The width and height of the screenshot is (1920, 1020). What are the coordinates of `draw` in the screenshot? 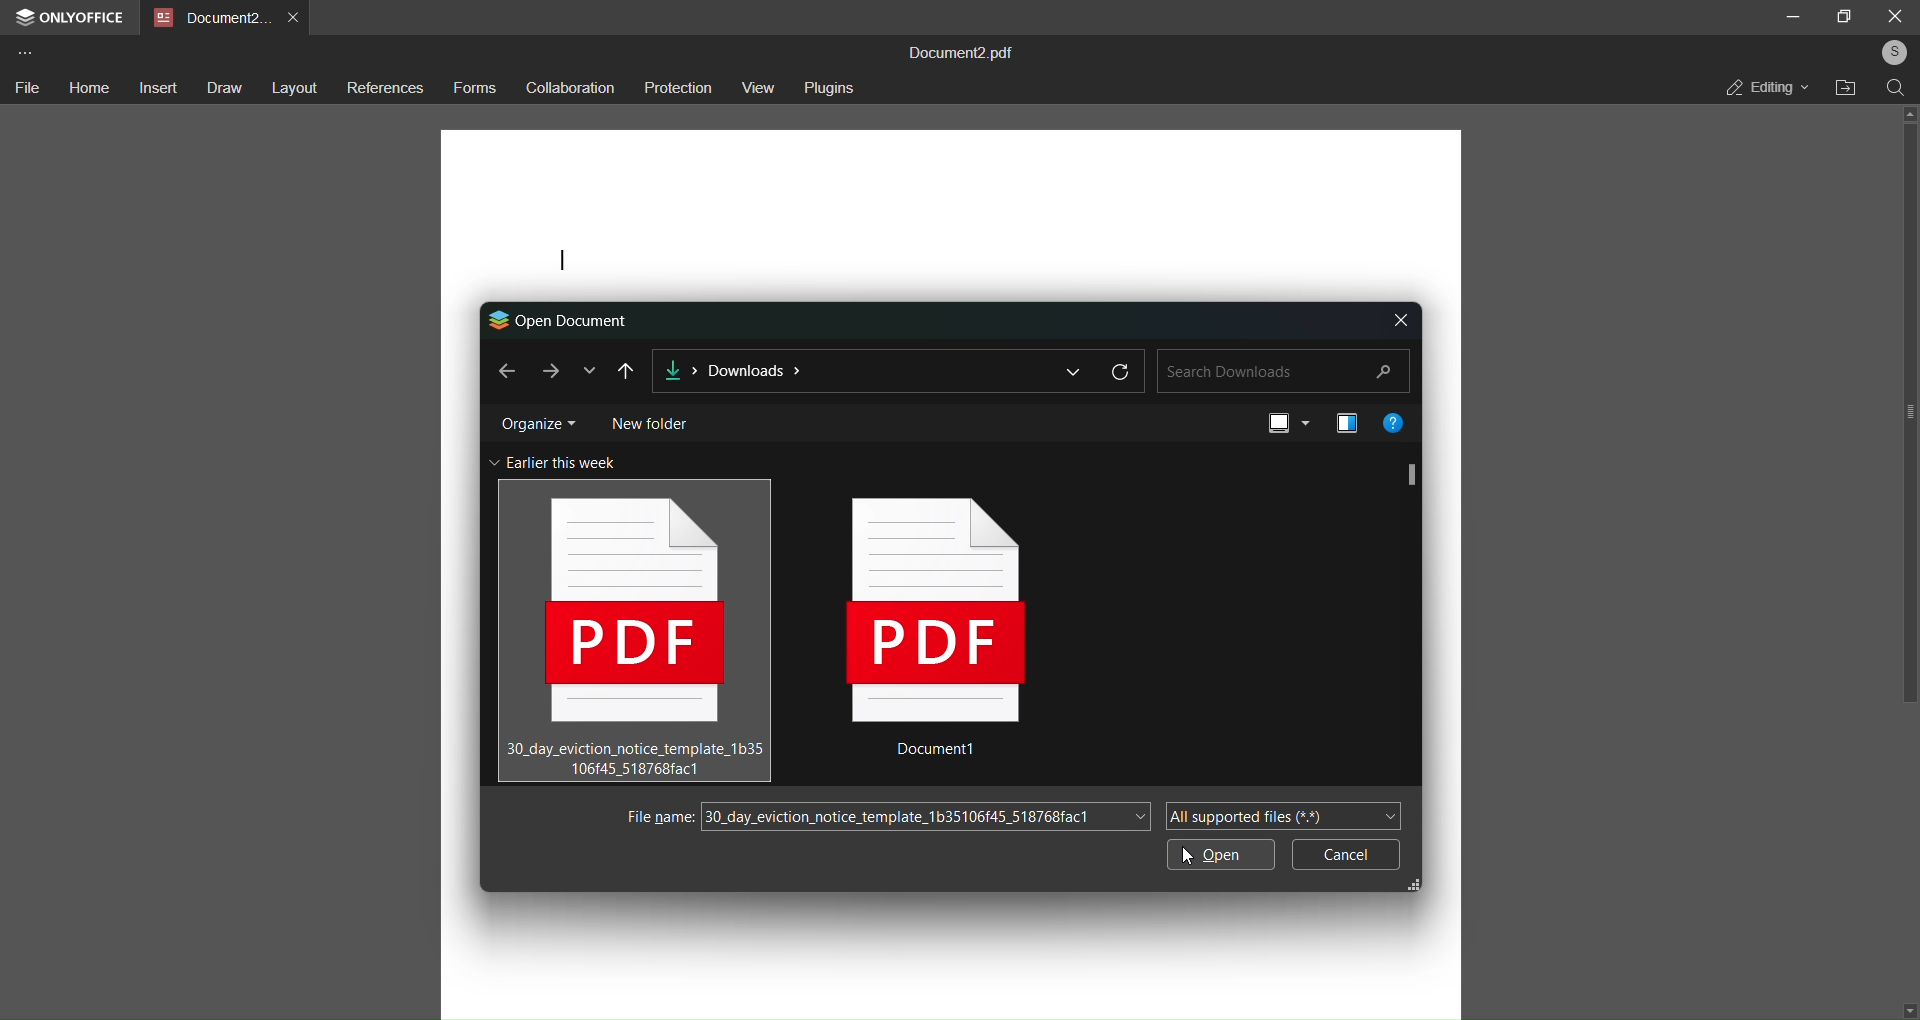 It's located at (222, 89).